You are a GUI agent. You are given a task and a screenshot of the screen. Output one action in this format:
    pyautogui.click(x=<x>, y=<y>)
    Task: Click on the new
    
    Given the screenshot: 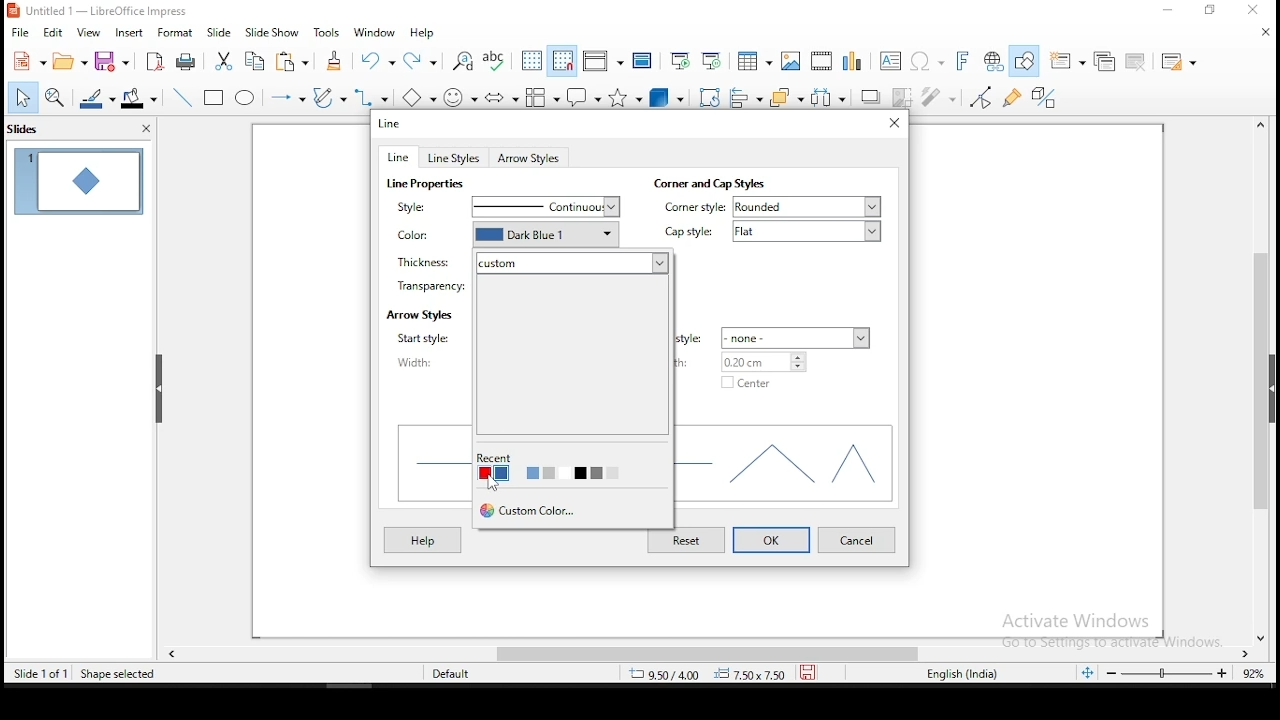 What is the action you would take?
    pyautogui.click(x=25, y=61)
    